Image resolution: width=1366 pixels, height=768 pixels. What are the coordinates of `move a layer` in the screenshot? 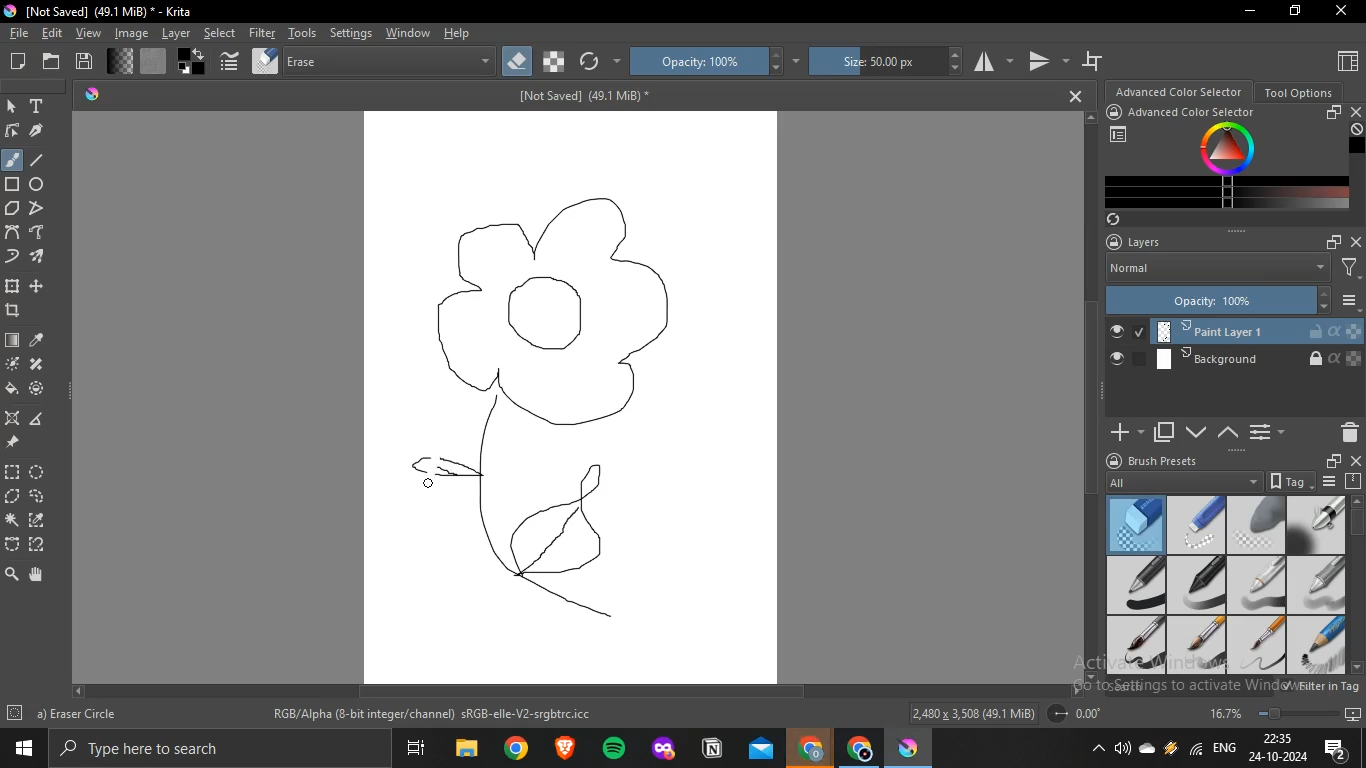 It's located at (36, 288).